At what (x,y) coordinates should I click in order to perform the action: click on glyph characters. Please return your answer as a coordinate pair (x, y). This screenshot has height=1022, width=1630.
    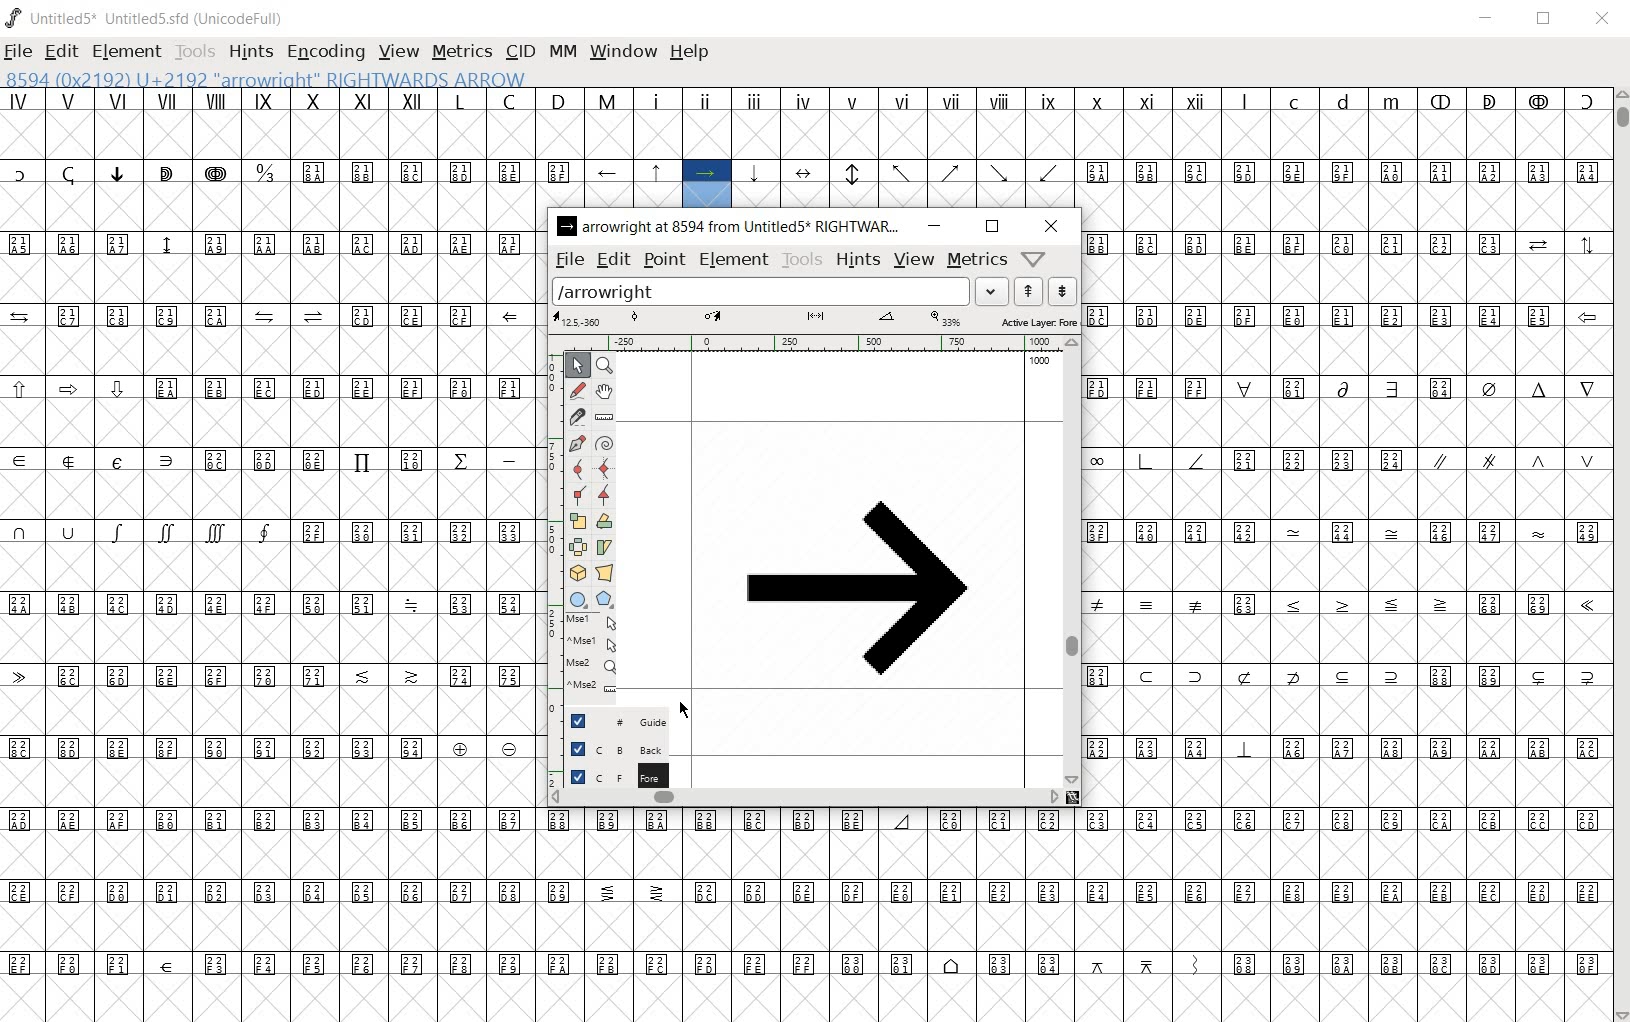
    Looking at the image, I should click on (1346, 553).